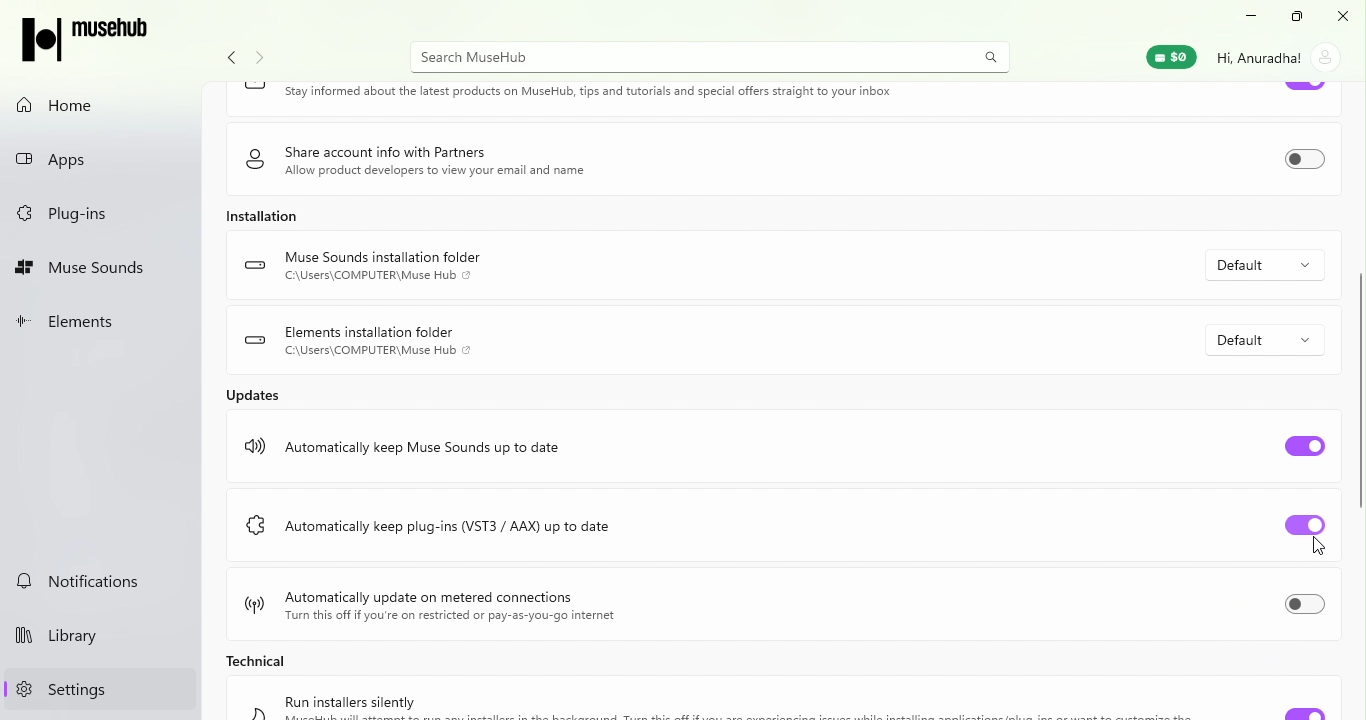  Describe the element at coordinates (254, 88) in the screenshot. I see `logo` at that location.